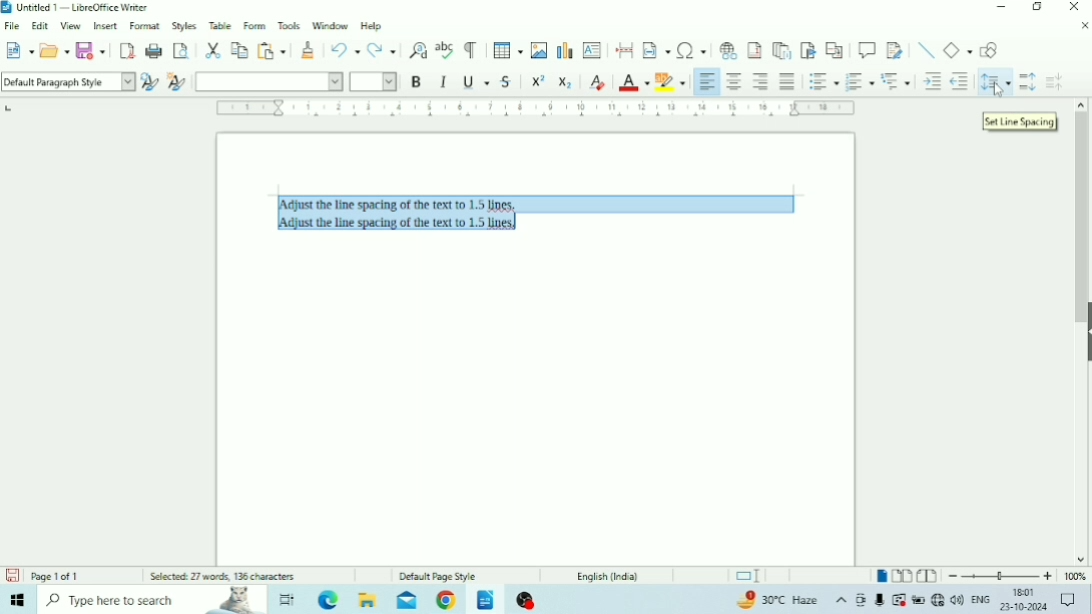  Describe the element at coordinates (834, 49) in the screenshot. I see `Insert Cross-reference` at that location.